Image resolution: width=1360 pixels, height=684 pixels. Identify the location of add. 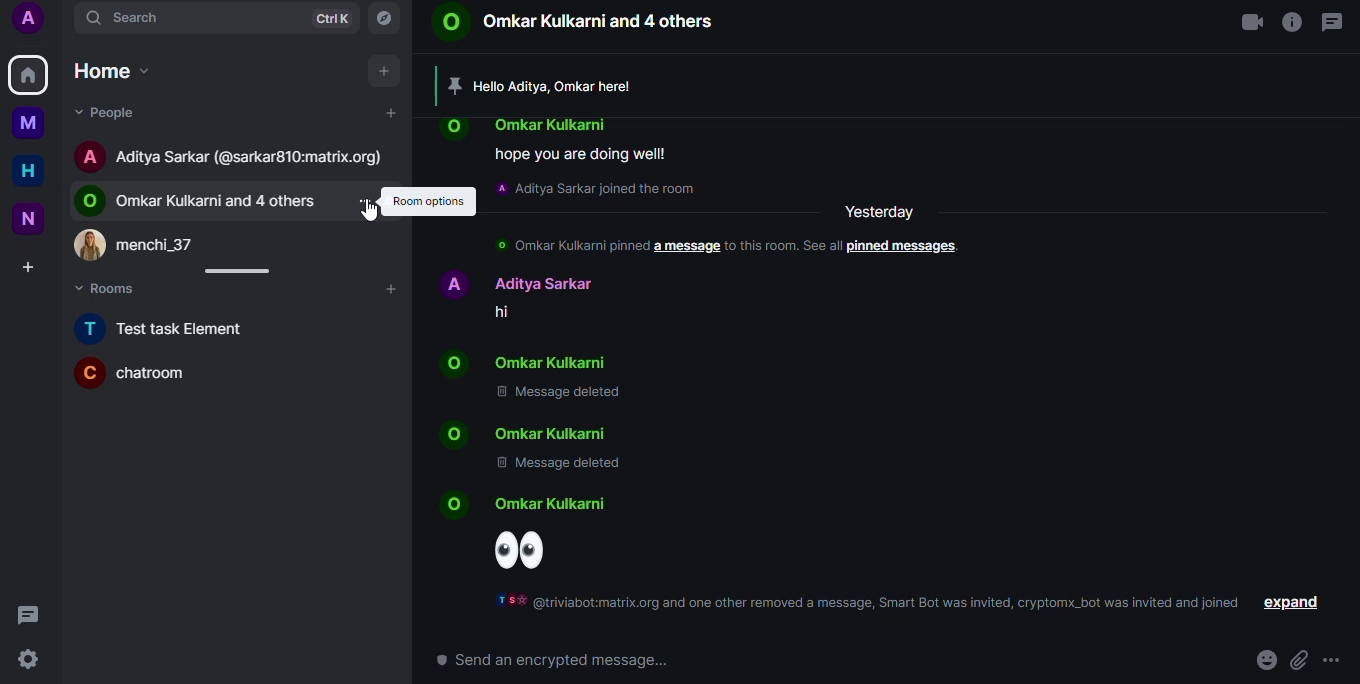
(388, 72).